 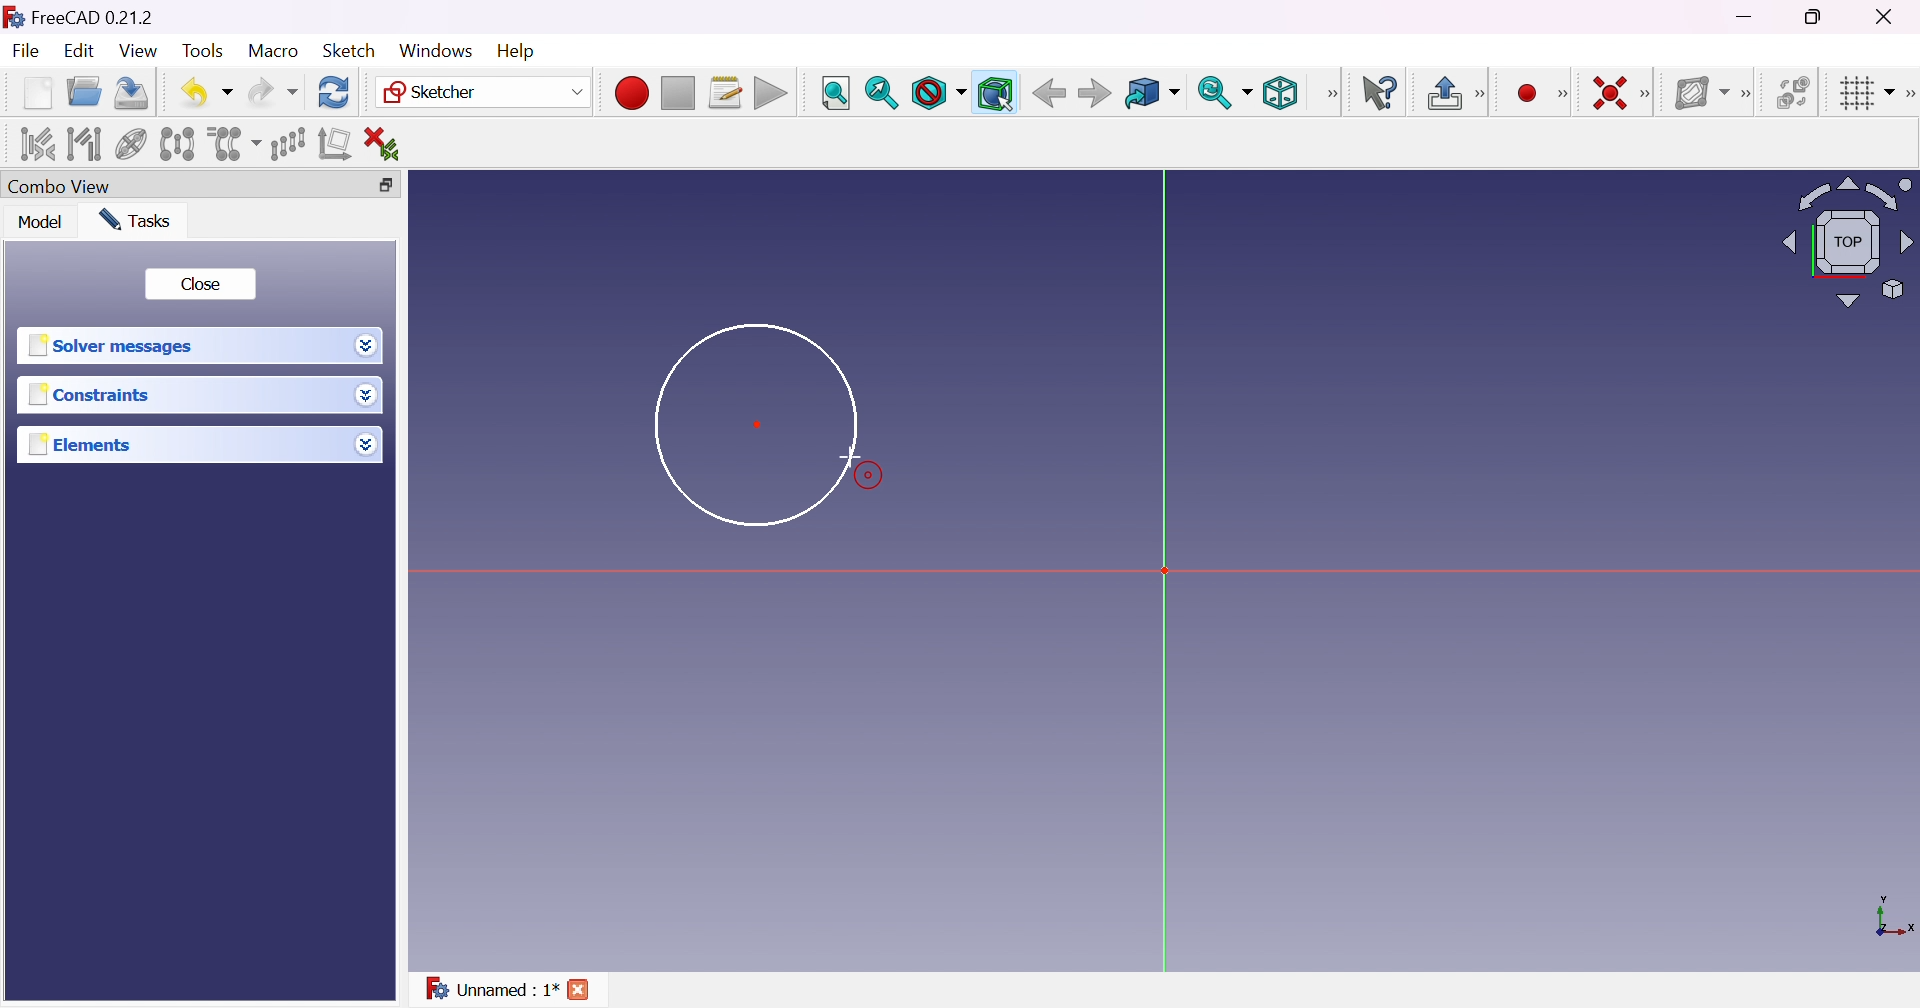 What do you see at coordinates (772, 94) in the screenshot?
I see `Execute macro` at bounding box center [772, 94].